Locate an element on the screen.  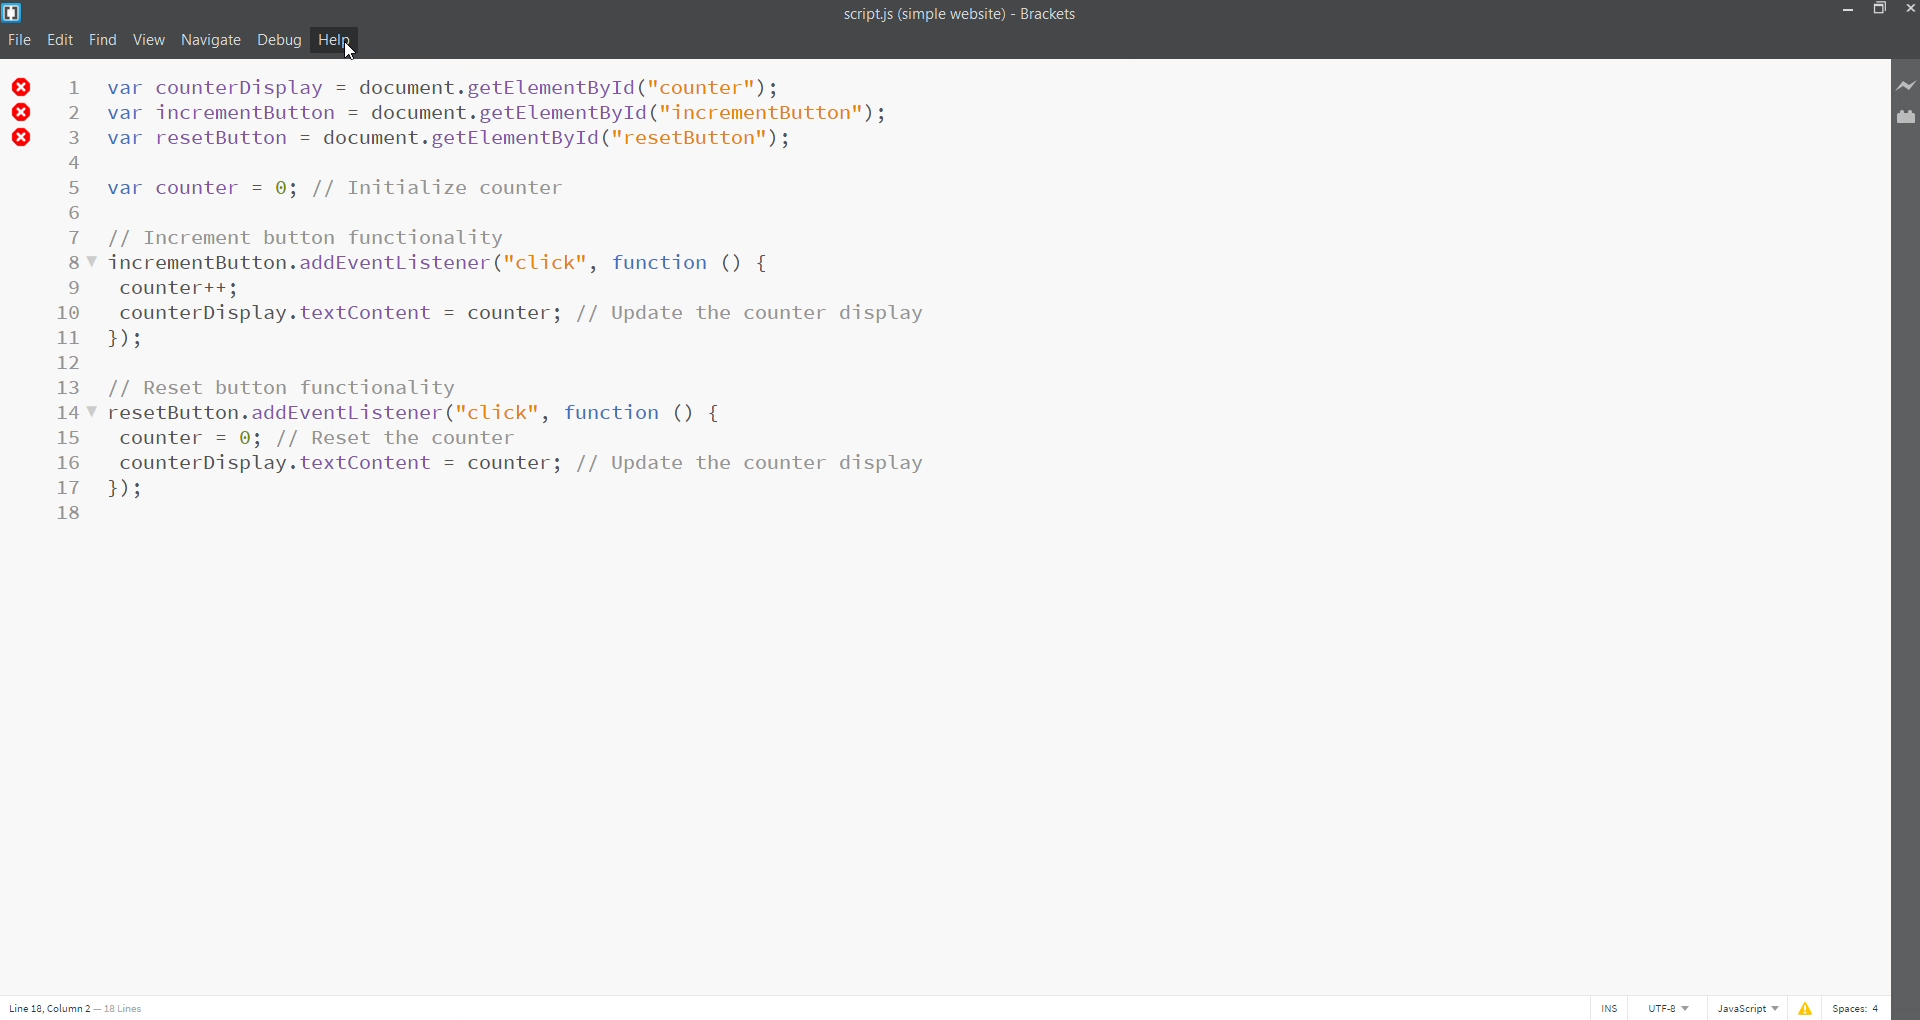
help is located at coordinates (337, 41).